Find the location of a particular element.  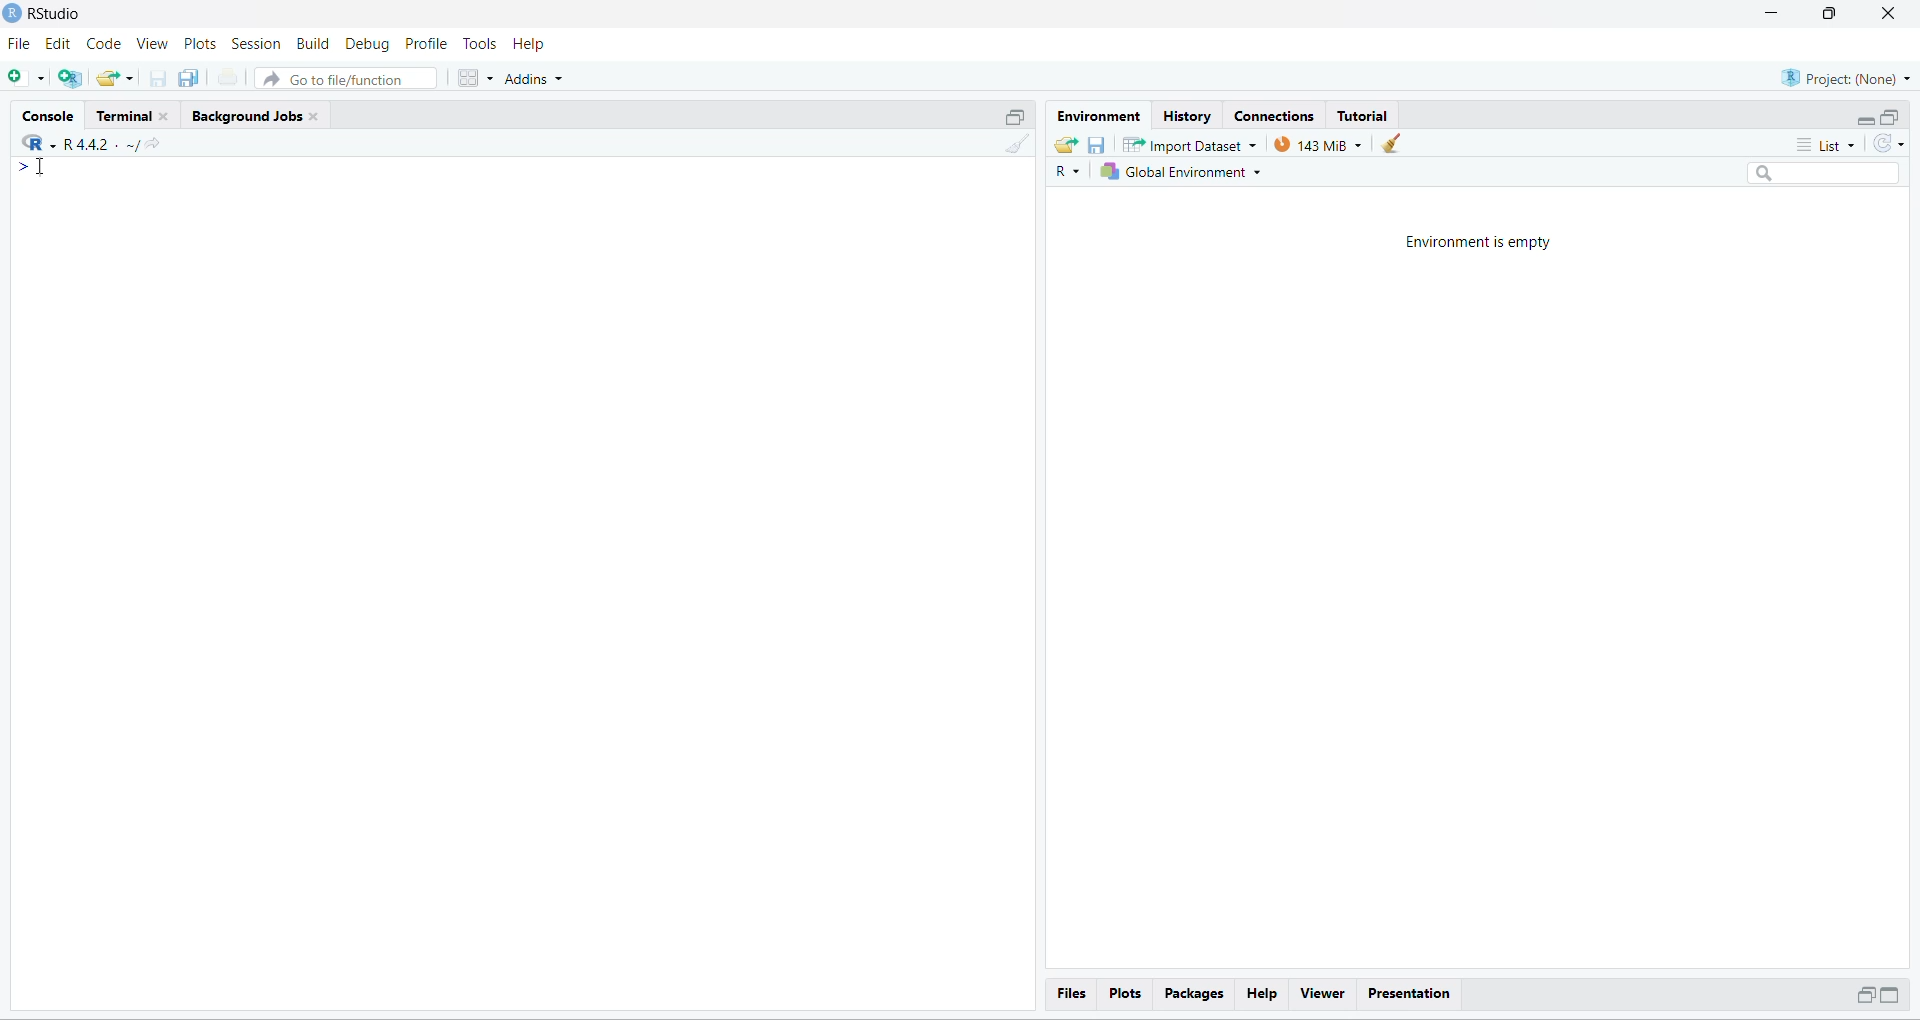

143 MiB is located at coordinates (1317, 143).